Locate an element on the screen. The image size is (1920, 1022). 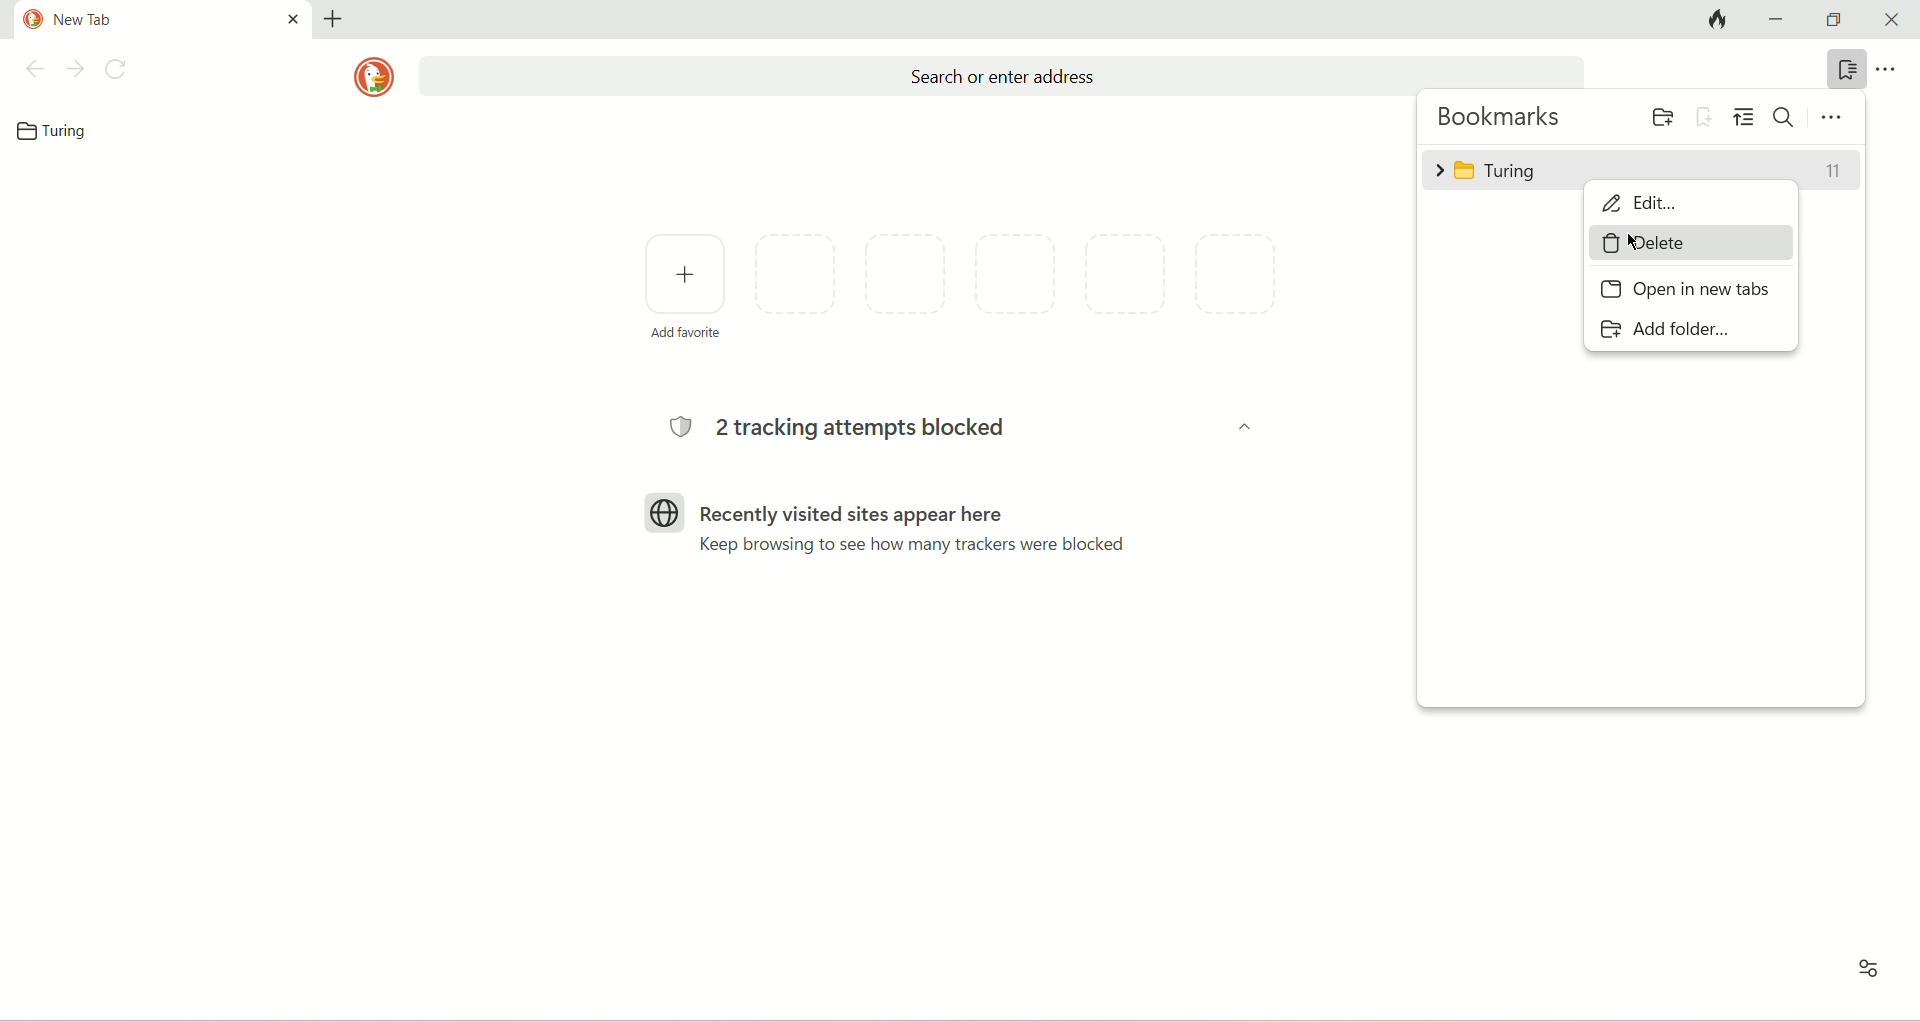
add favorite is located at coordinates (685, 284).